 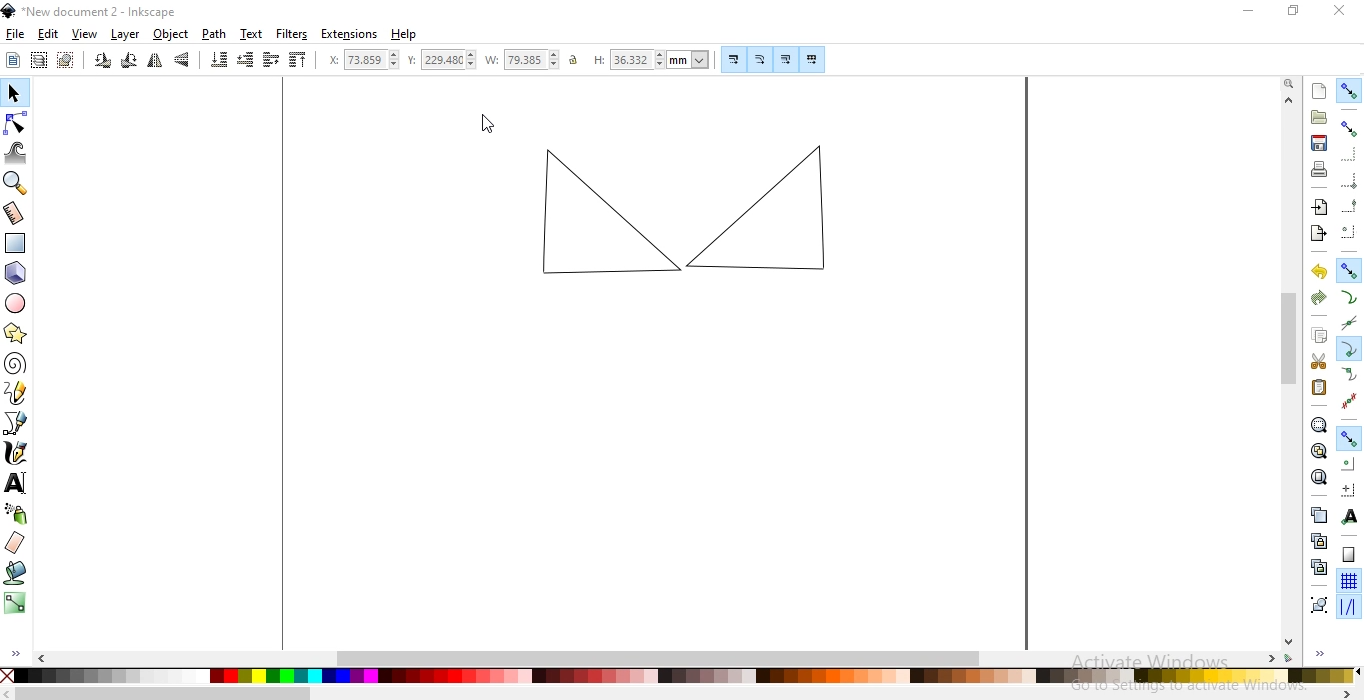 What do you see at coordinates (183, 61) in the screenshot?
I see `flip vertically` at bounding box center [183, 61].